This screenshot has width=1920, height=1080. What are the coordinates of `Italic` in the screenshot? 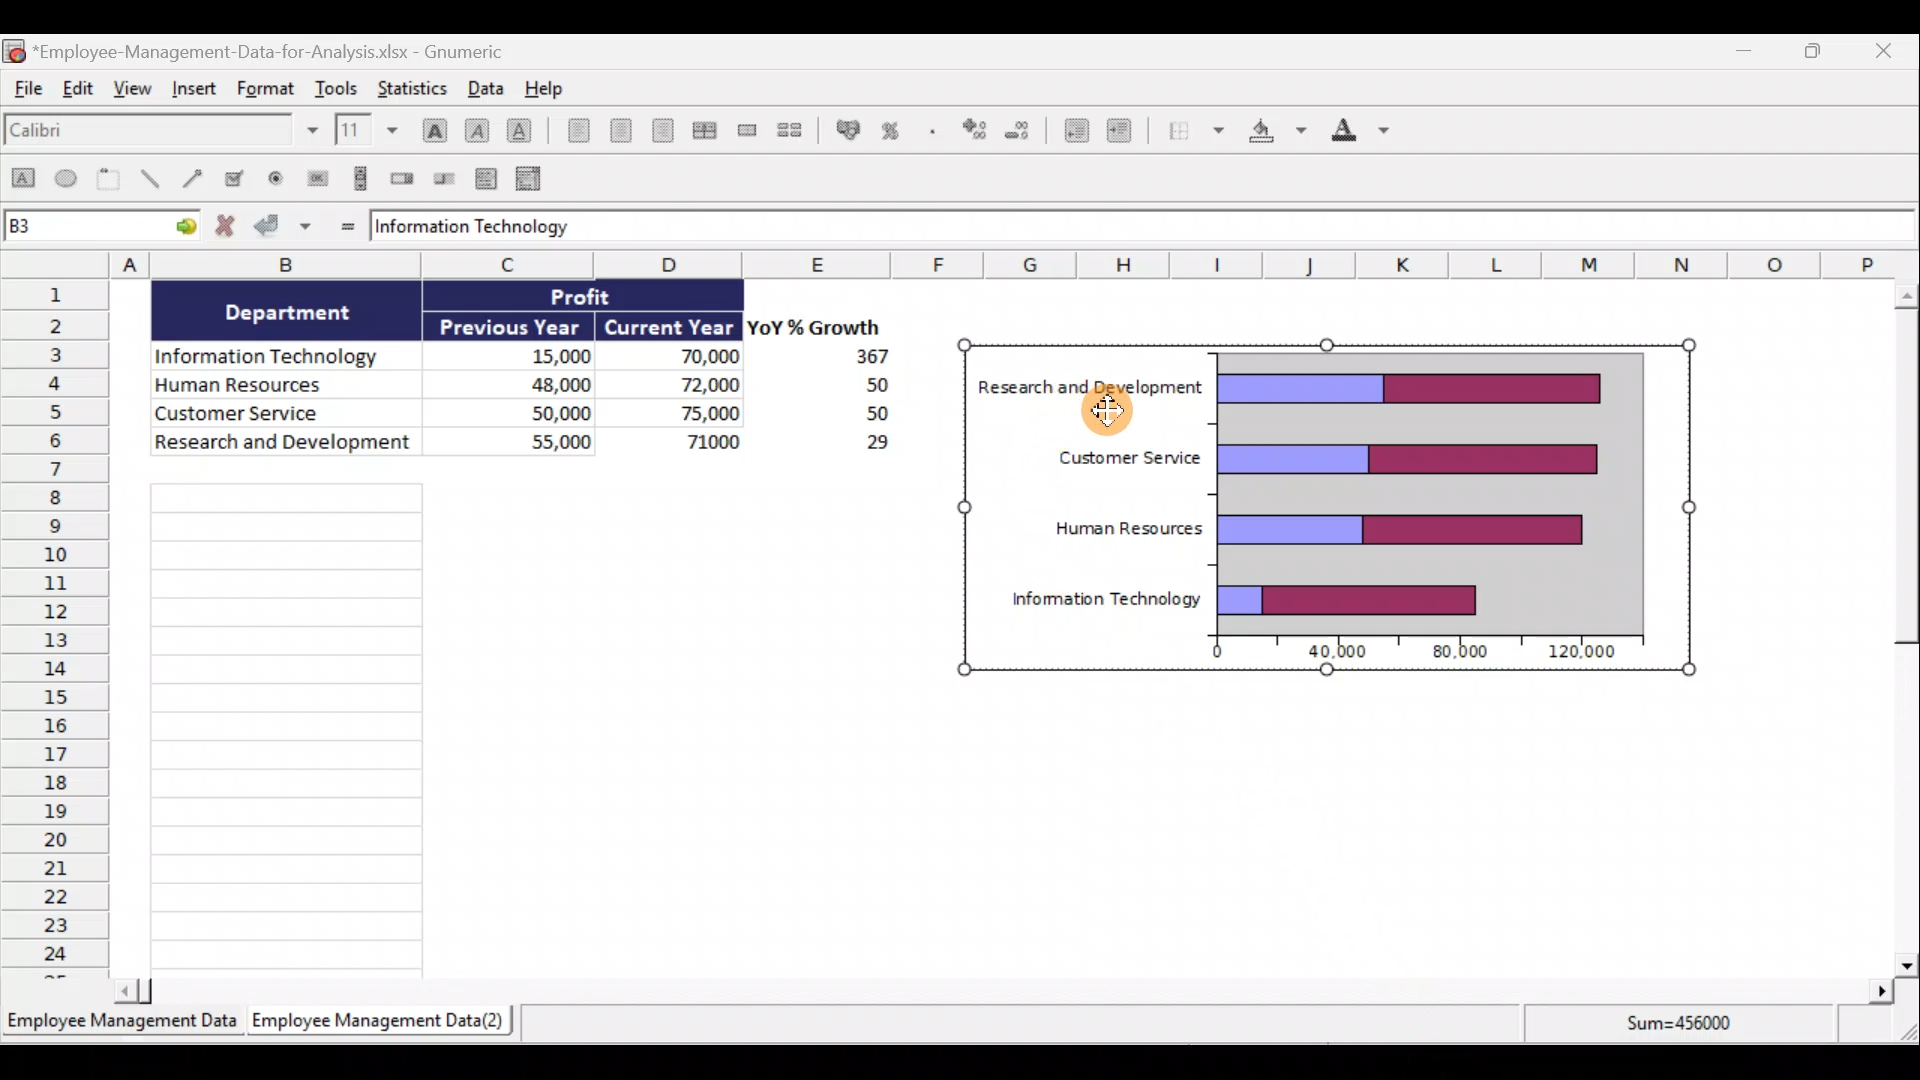 It's located at (477, 128).